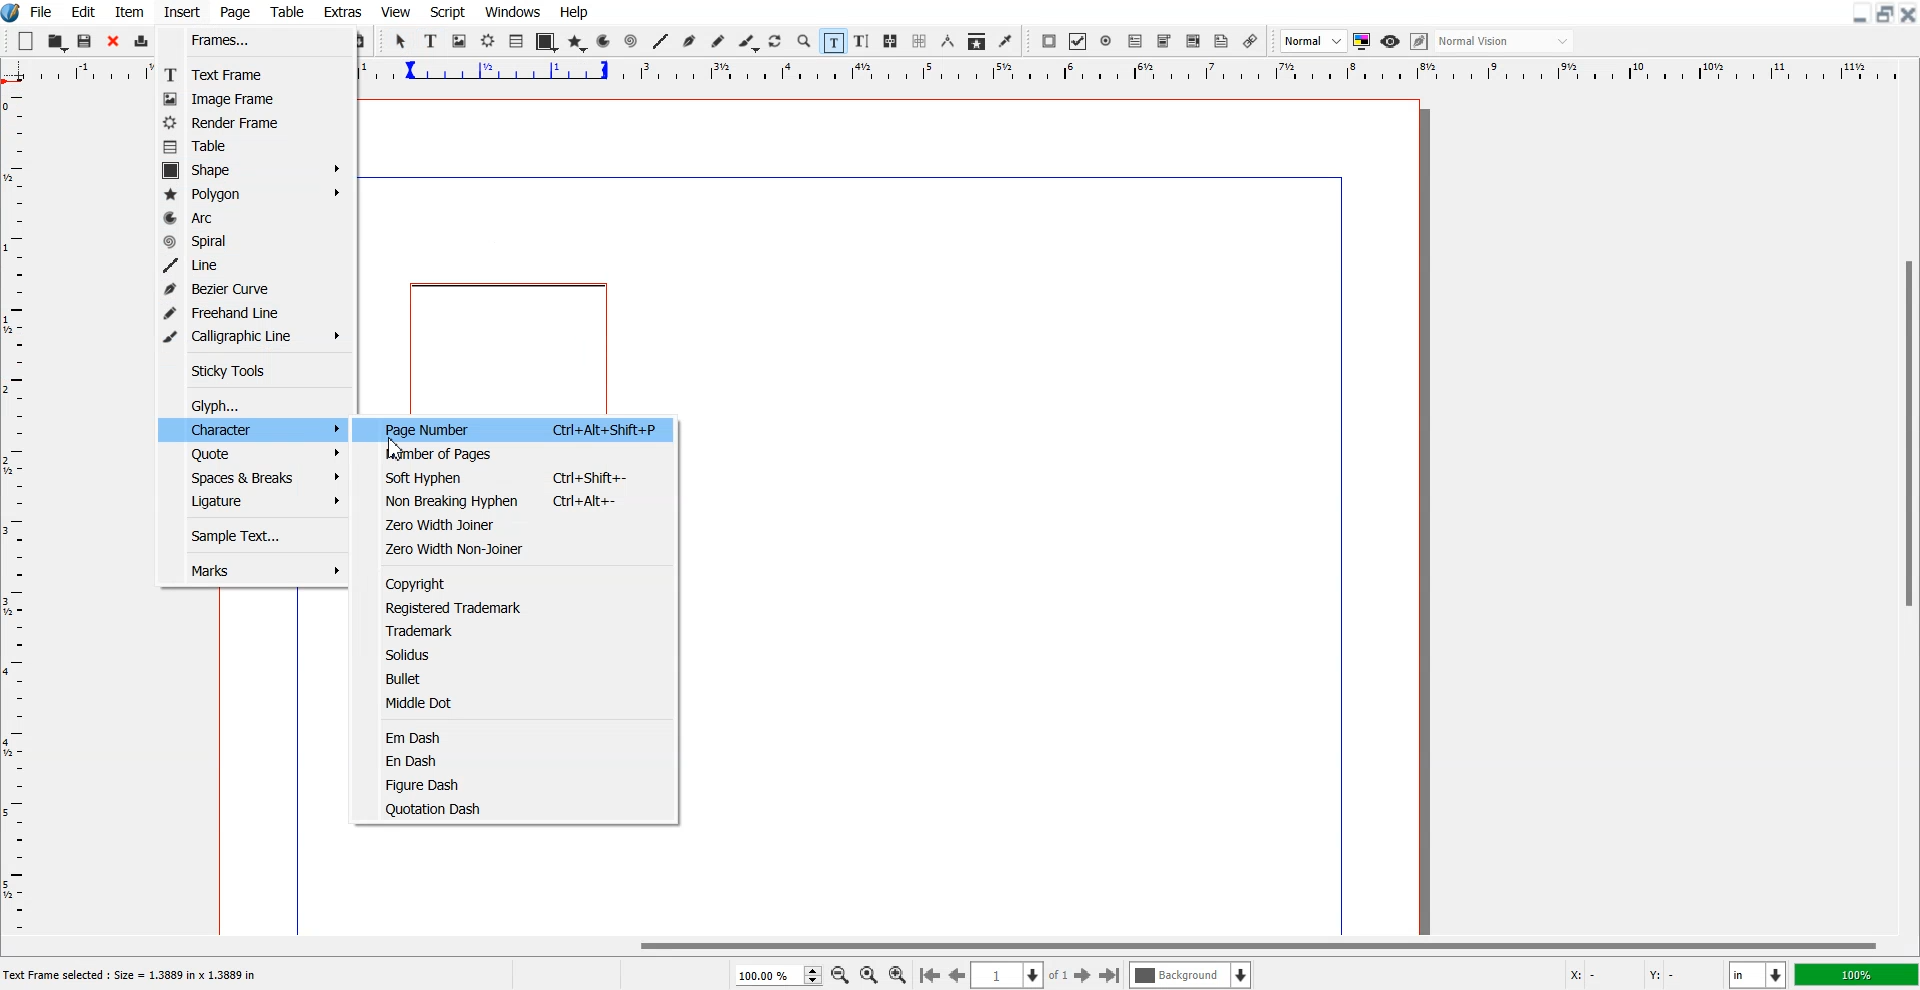  I want to click on X, Y Co-ordinate, so click(1638, 976).